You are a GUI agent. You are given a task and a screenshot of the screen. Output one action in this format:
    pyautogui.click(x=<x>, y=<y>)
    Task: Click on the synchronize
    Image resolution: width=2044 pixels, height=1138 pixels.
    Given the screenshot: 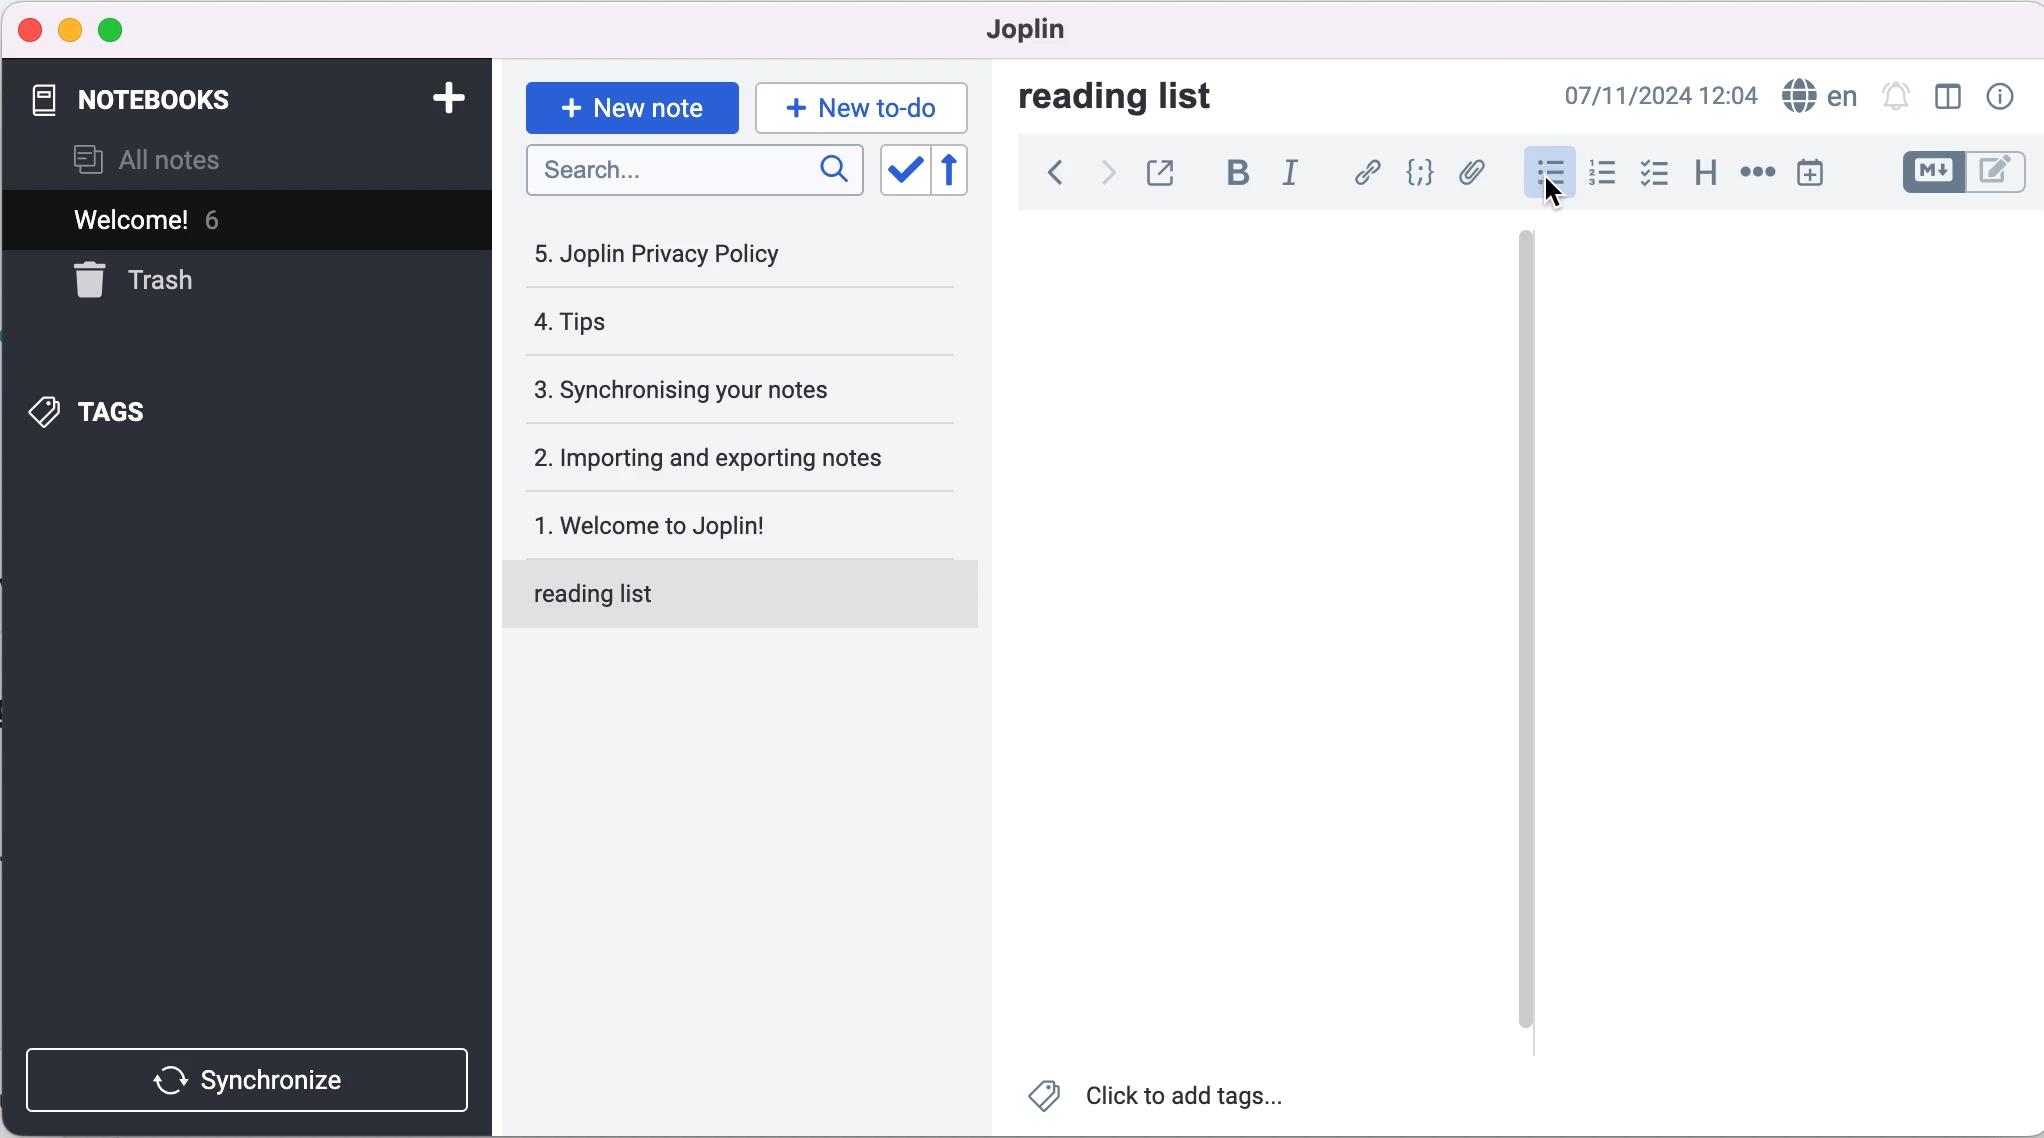 What is the action you would take?
    pyautogui.click(x=245, y=1069)
    